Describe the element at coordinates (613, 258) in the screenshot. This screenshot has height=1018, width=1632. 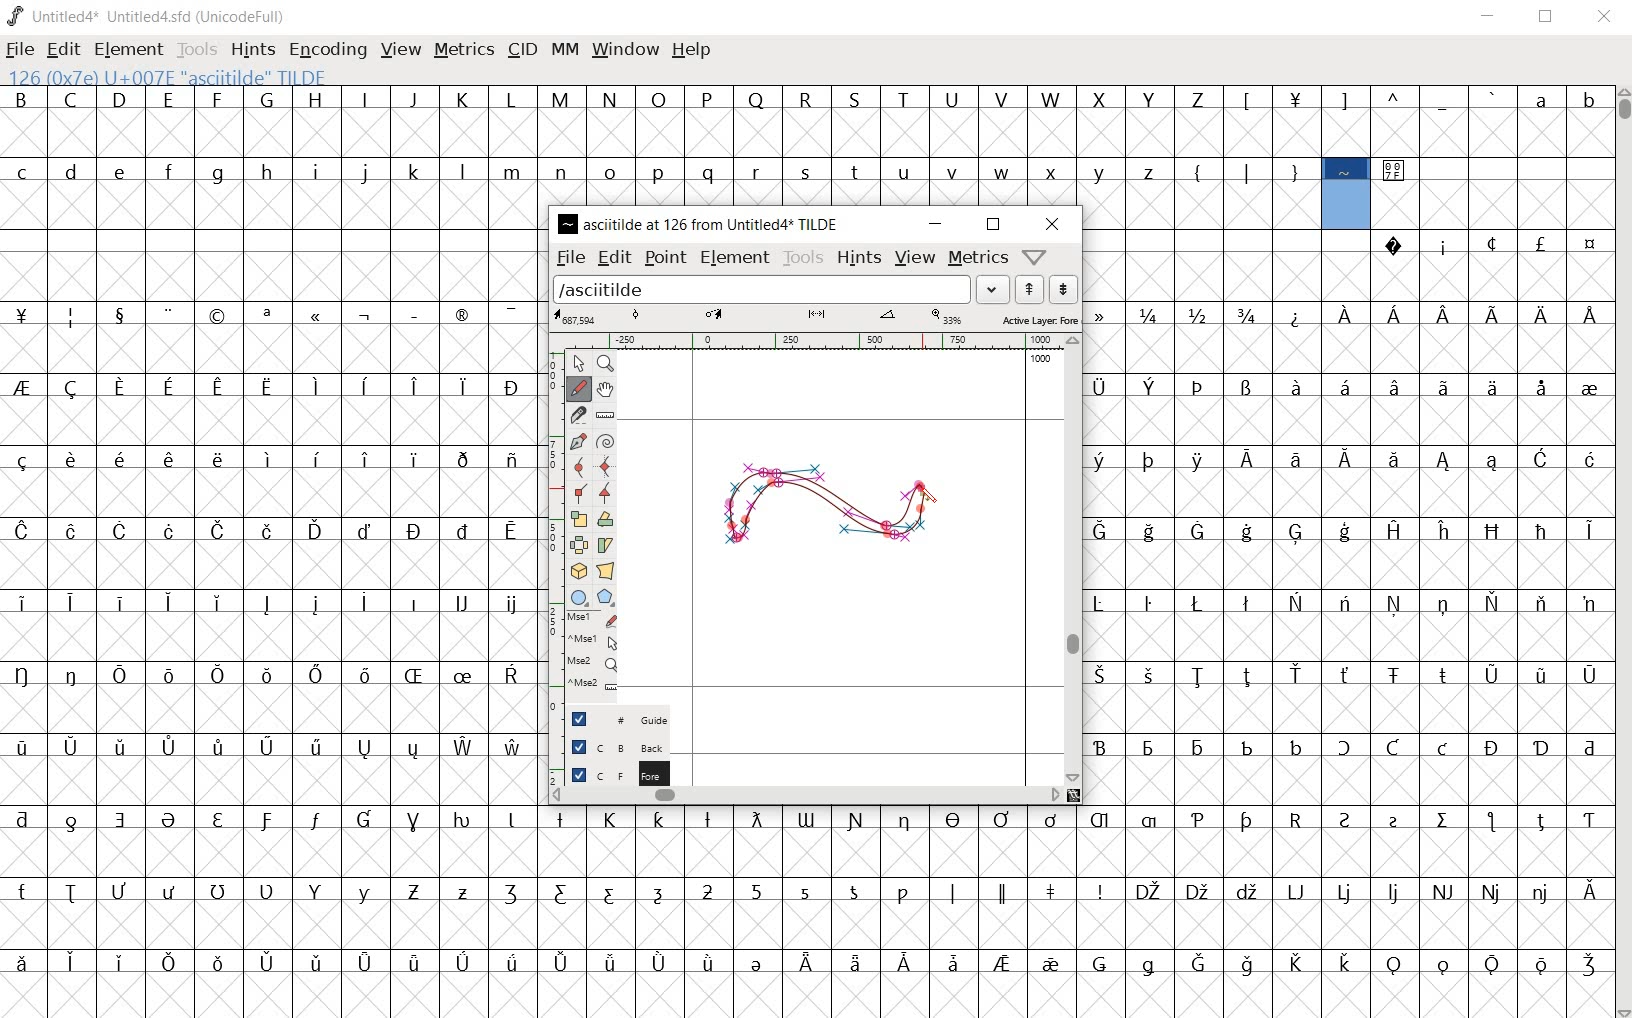
I see `edit` at that location.